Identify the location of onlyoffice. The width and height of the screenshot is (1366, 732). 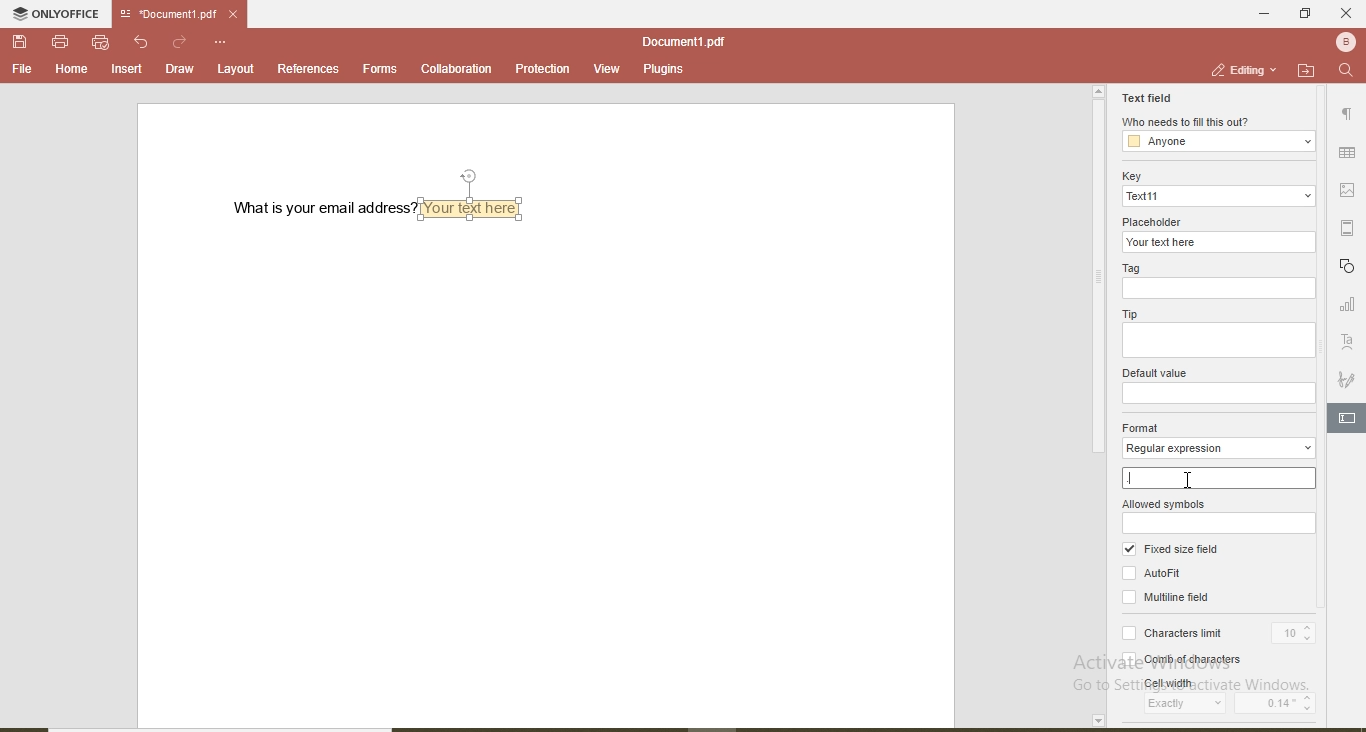
(59, 16).